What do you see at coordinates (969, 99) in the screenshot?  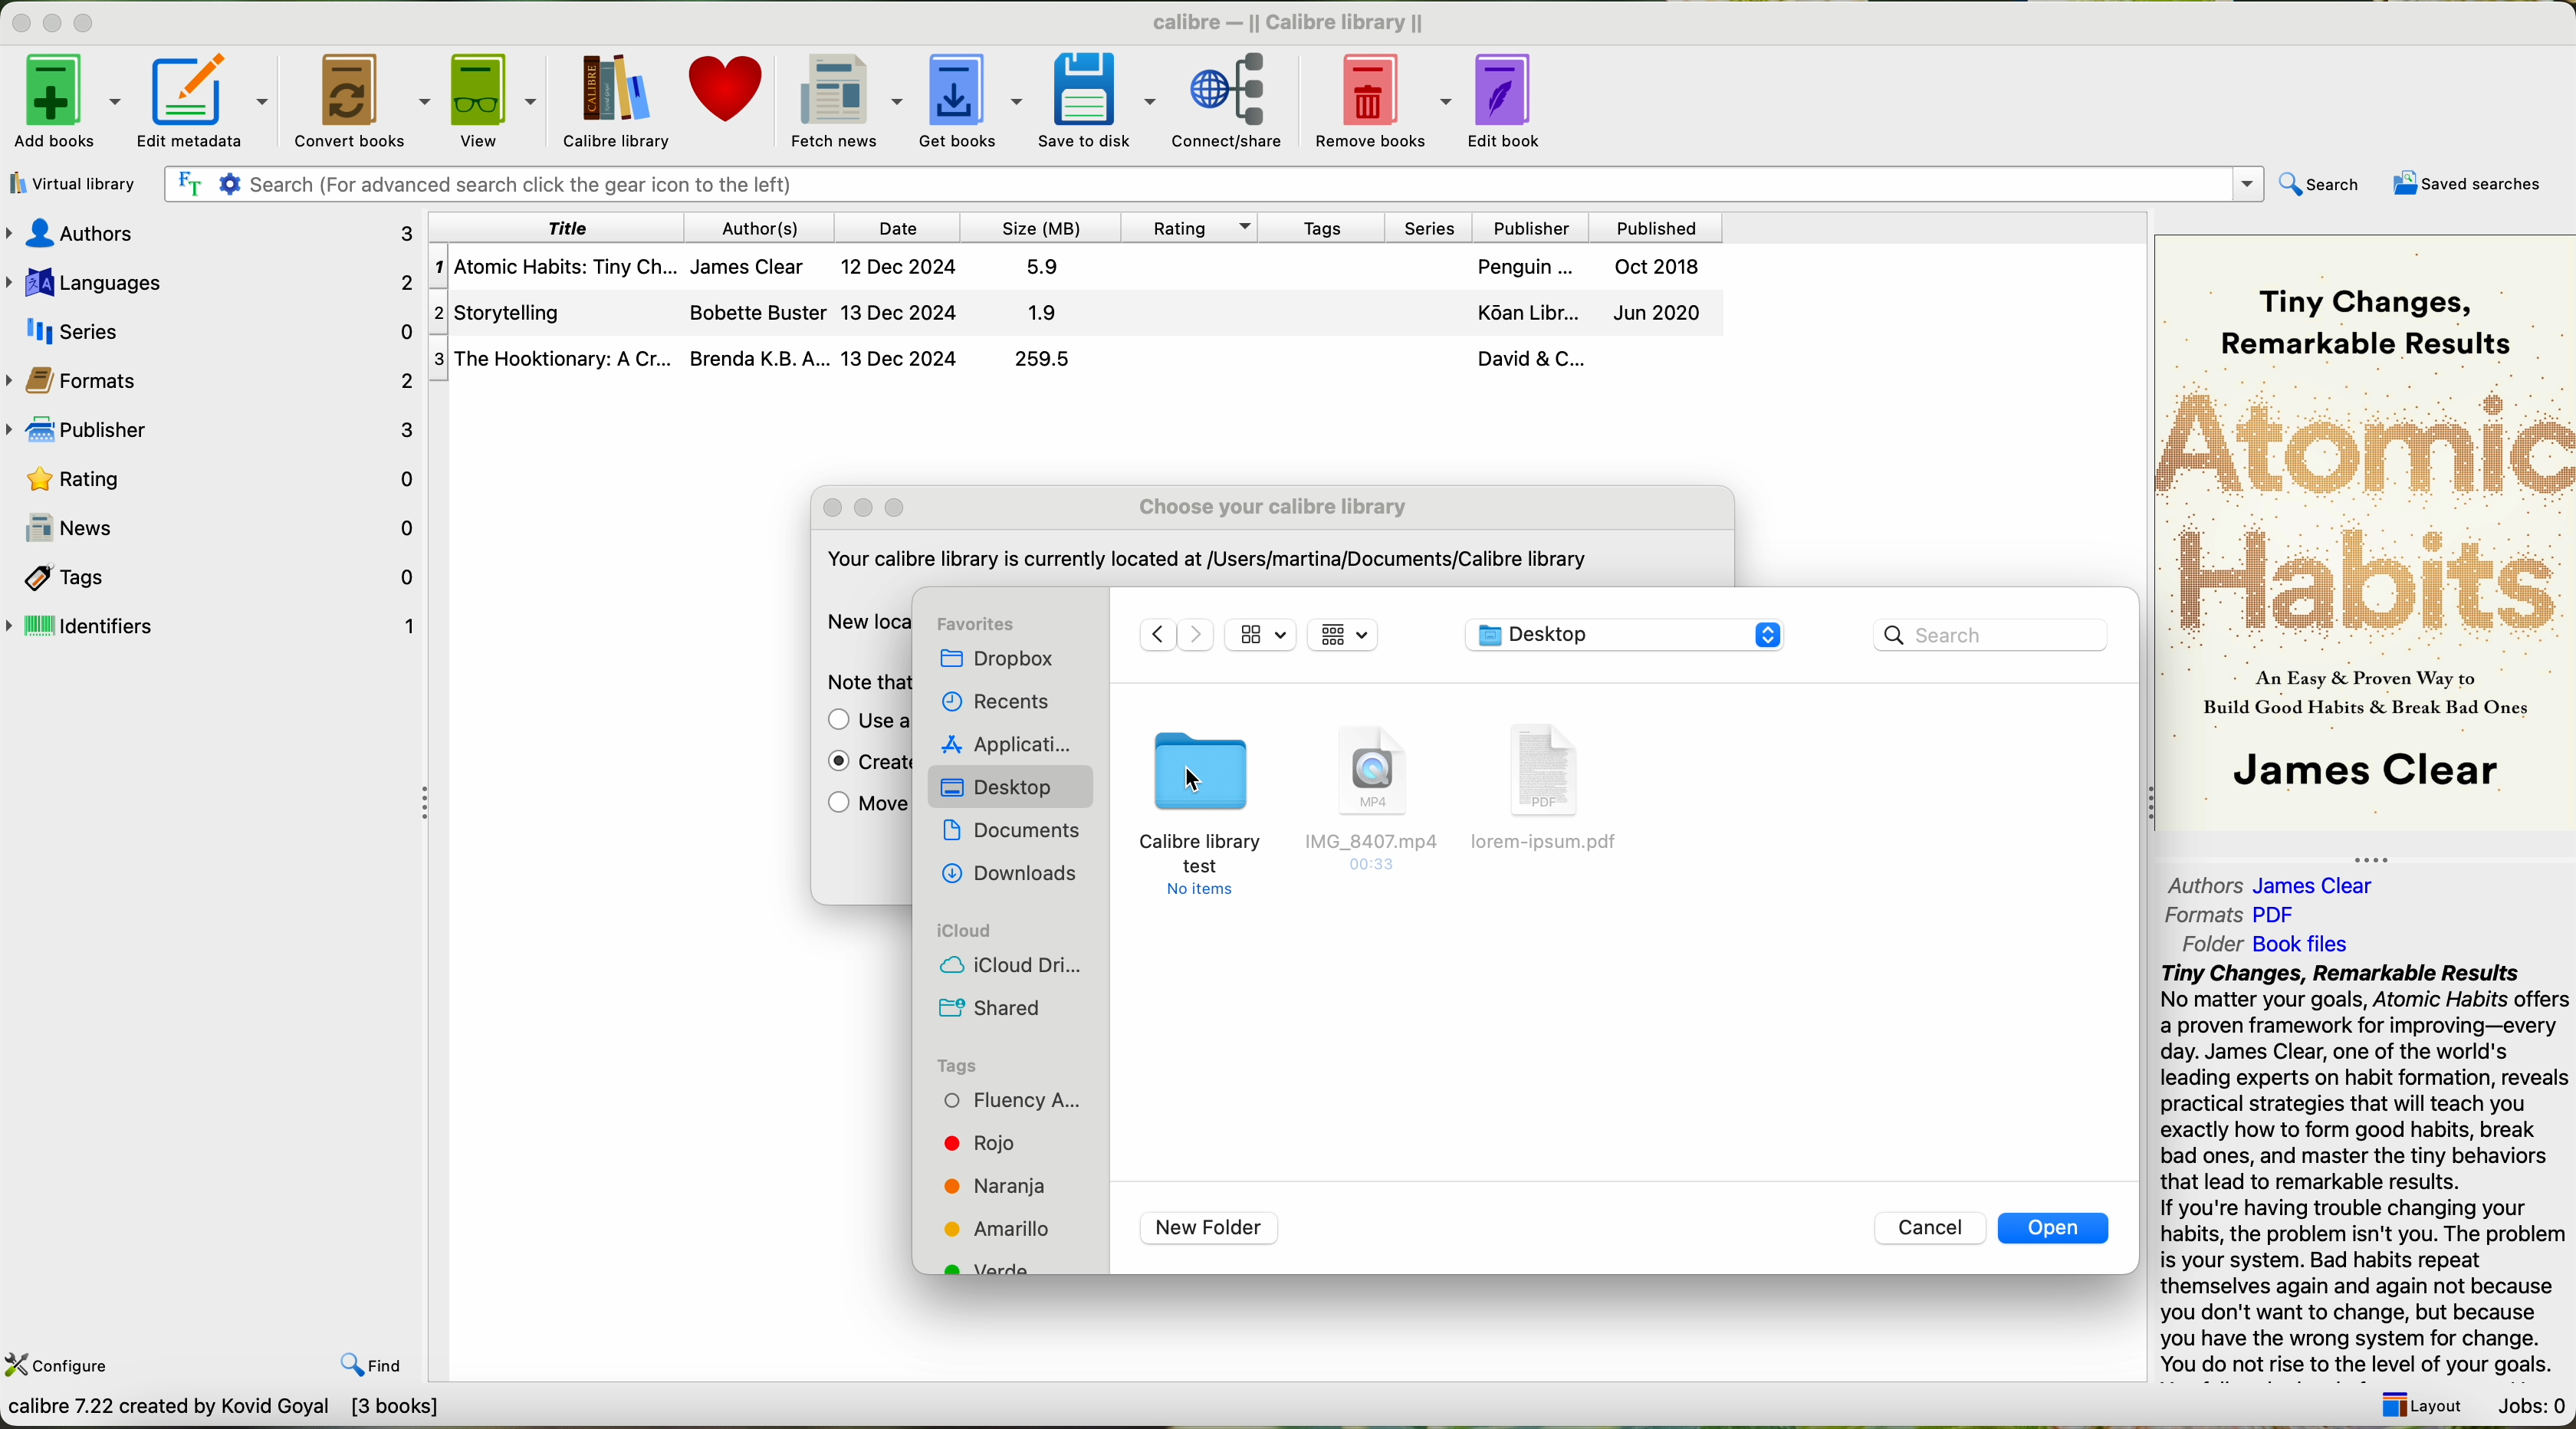 I see `get books` at bounding box center [969, 99].